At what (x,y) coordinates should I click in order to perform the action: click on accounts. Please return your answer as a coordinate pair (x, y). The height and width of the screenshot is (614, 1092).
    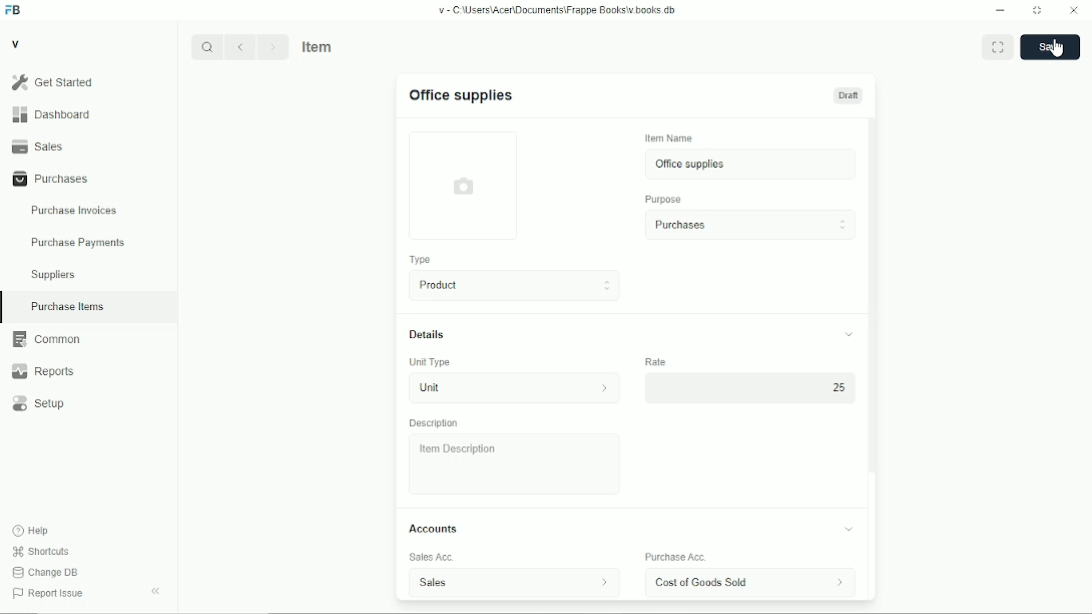
    Looking at the image, I should click on (433, 528).